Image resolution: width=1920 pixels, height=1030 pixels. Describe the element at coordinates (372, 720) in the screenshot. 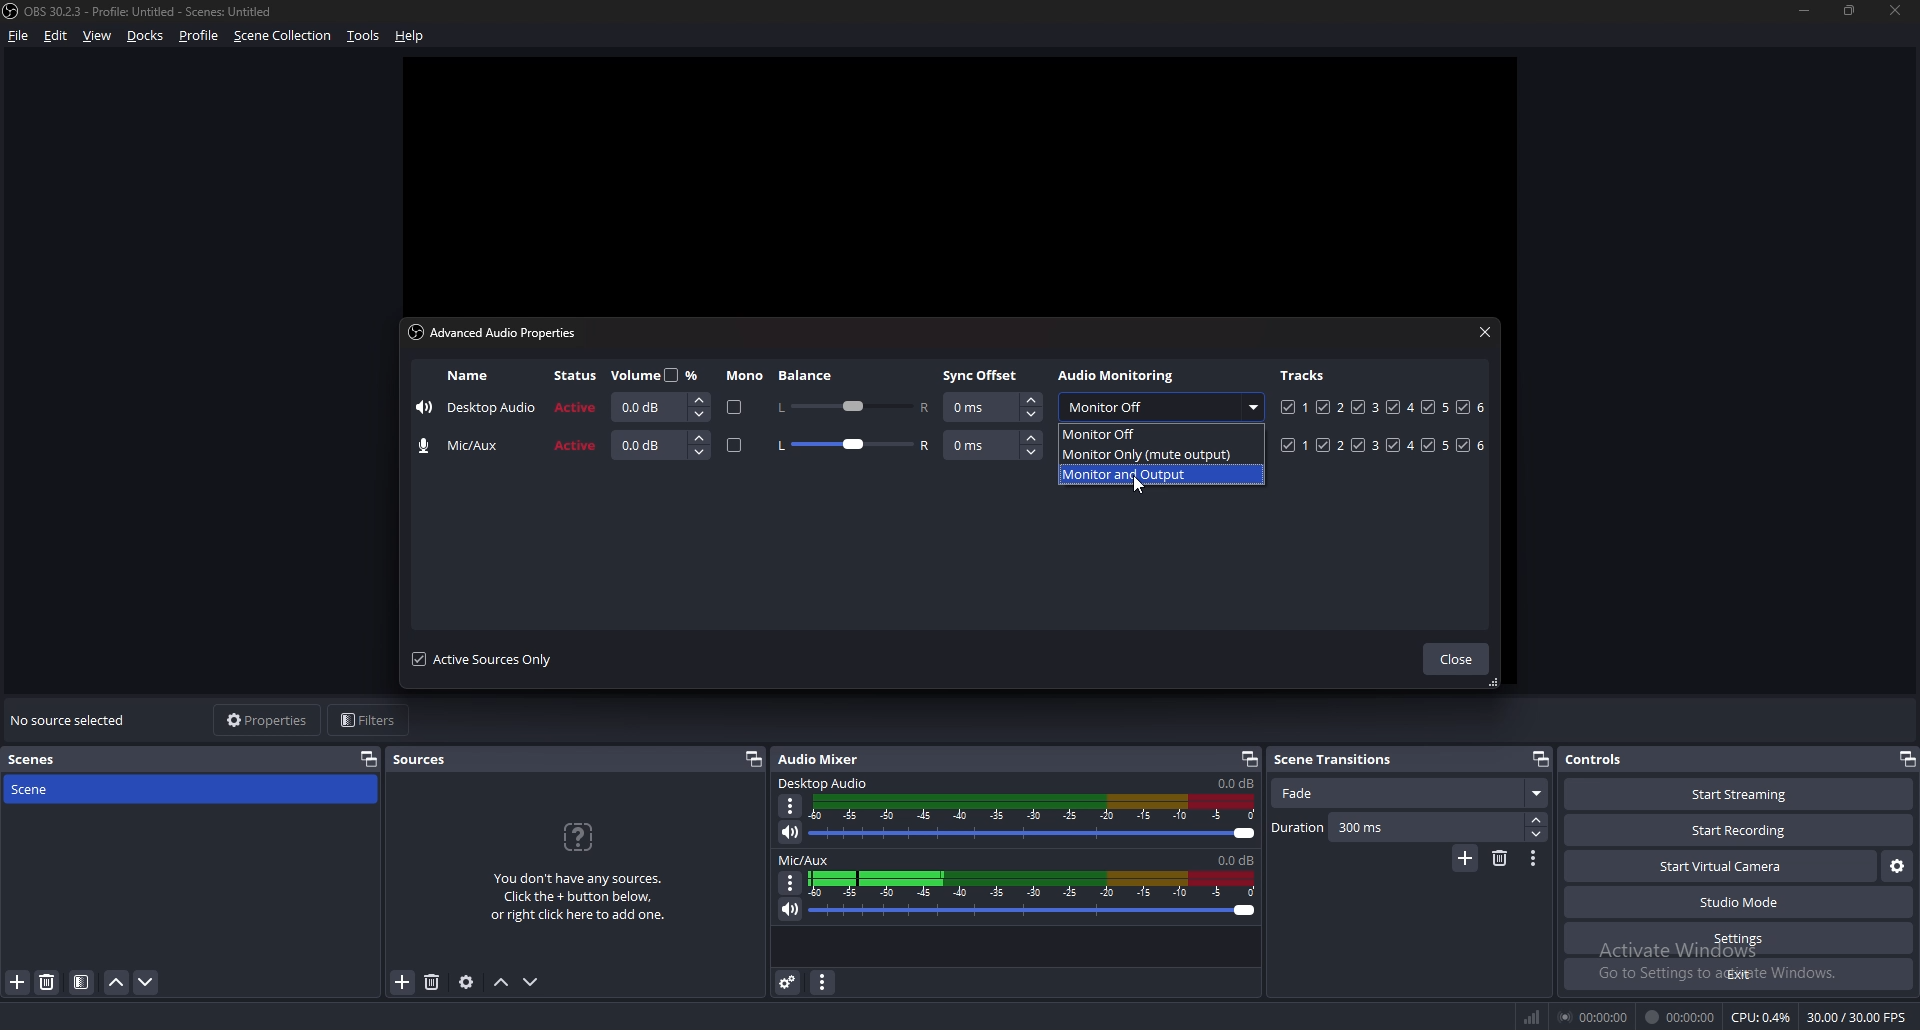

I see `filters` at that location.